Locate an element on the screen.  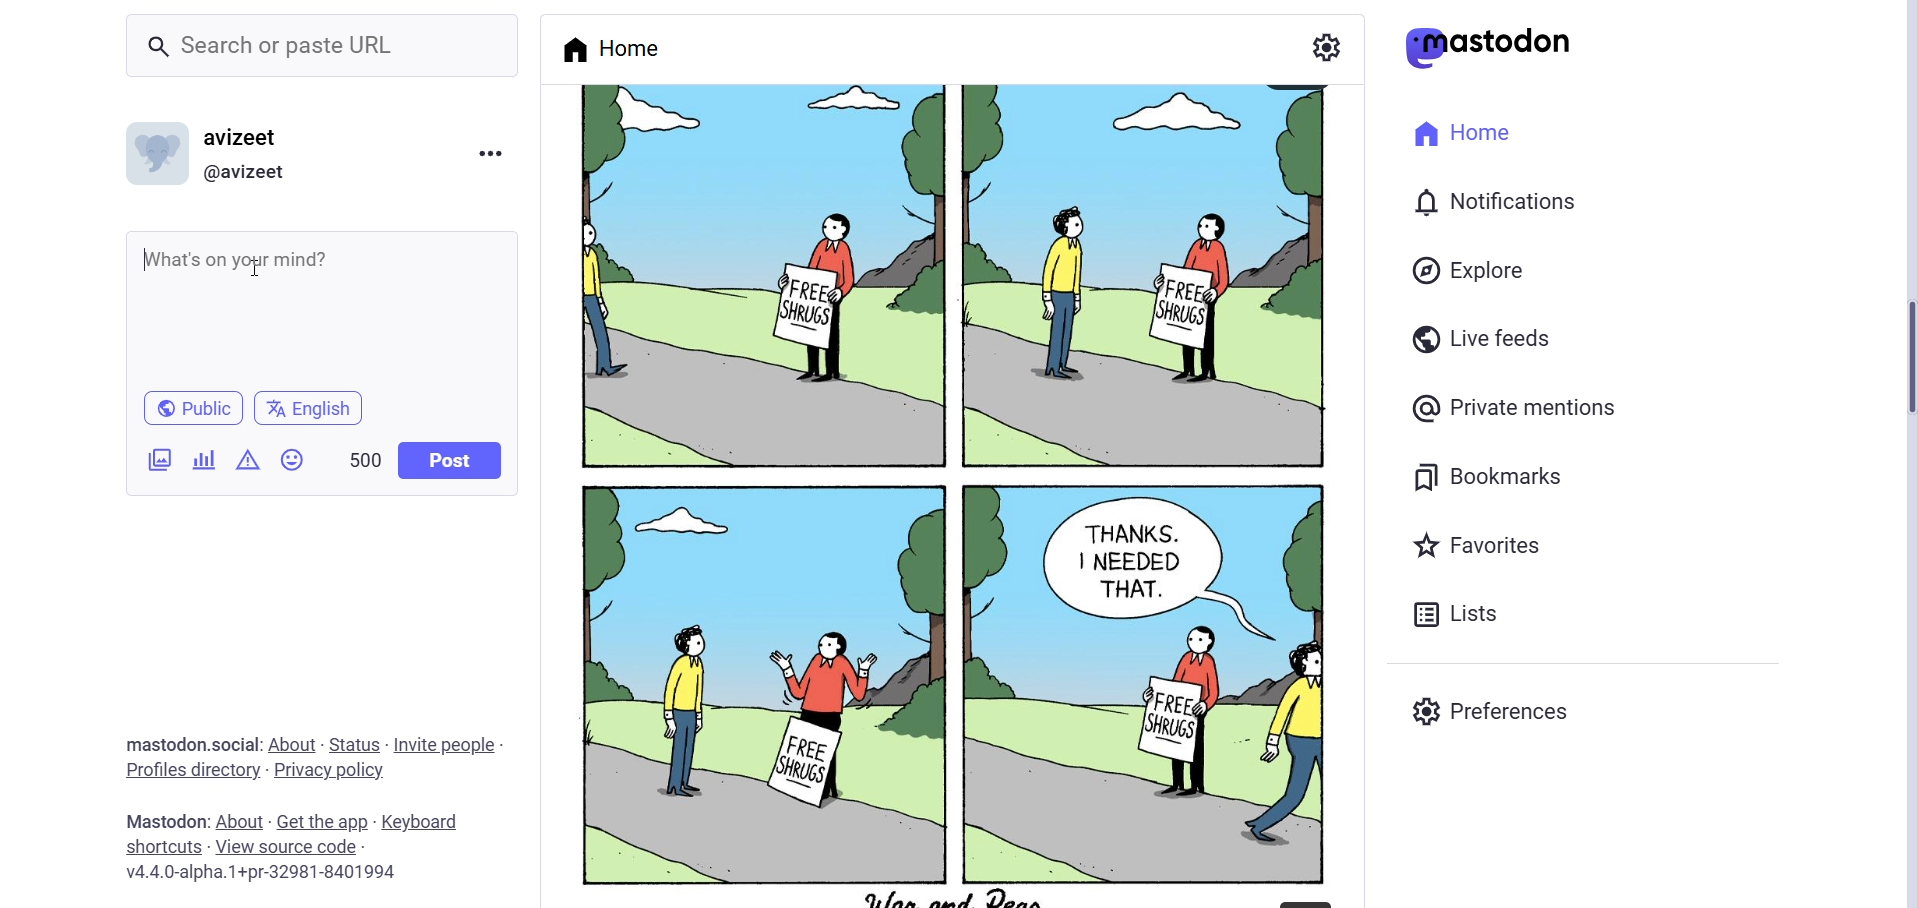
Home is located at coordinates (611, 47).